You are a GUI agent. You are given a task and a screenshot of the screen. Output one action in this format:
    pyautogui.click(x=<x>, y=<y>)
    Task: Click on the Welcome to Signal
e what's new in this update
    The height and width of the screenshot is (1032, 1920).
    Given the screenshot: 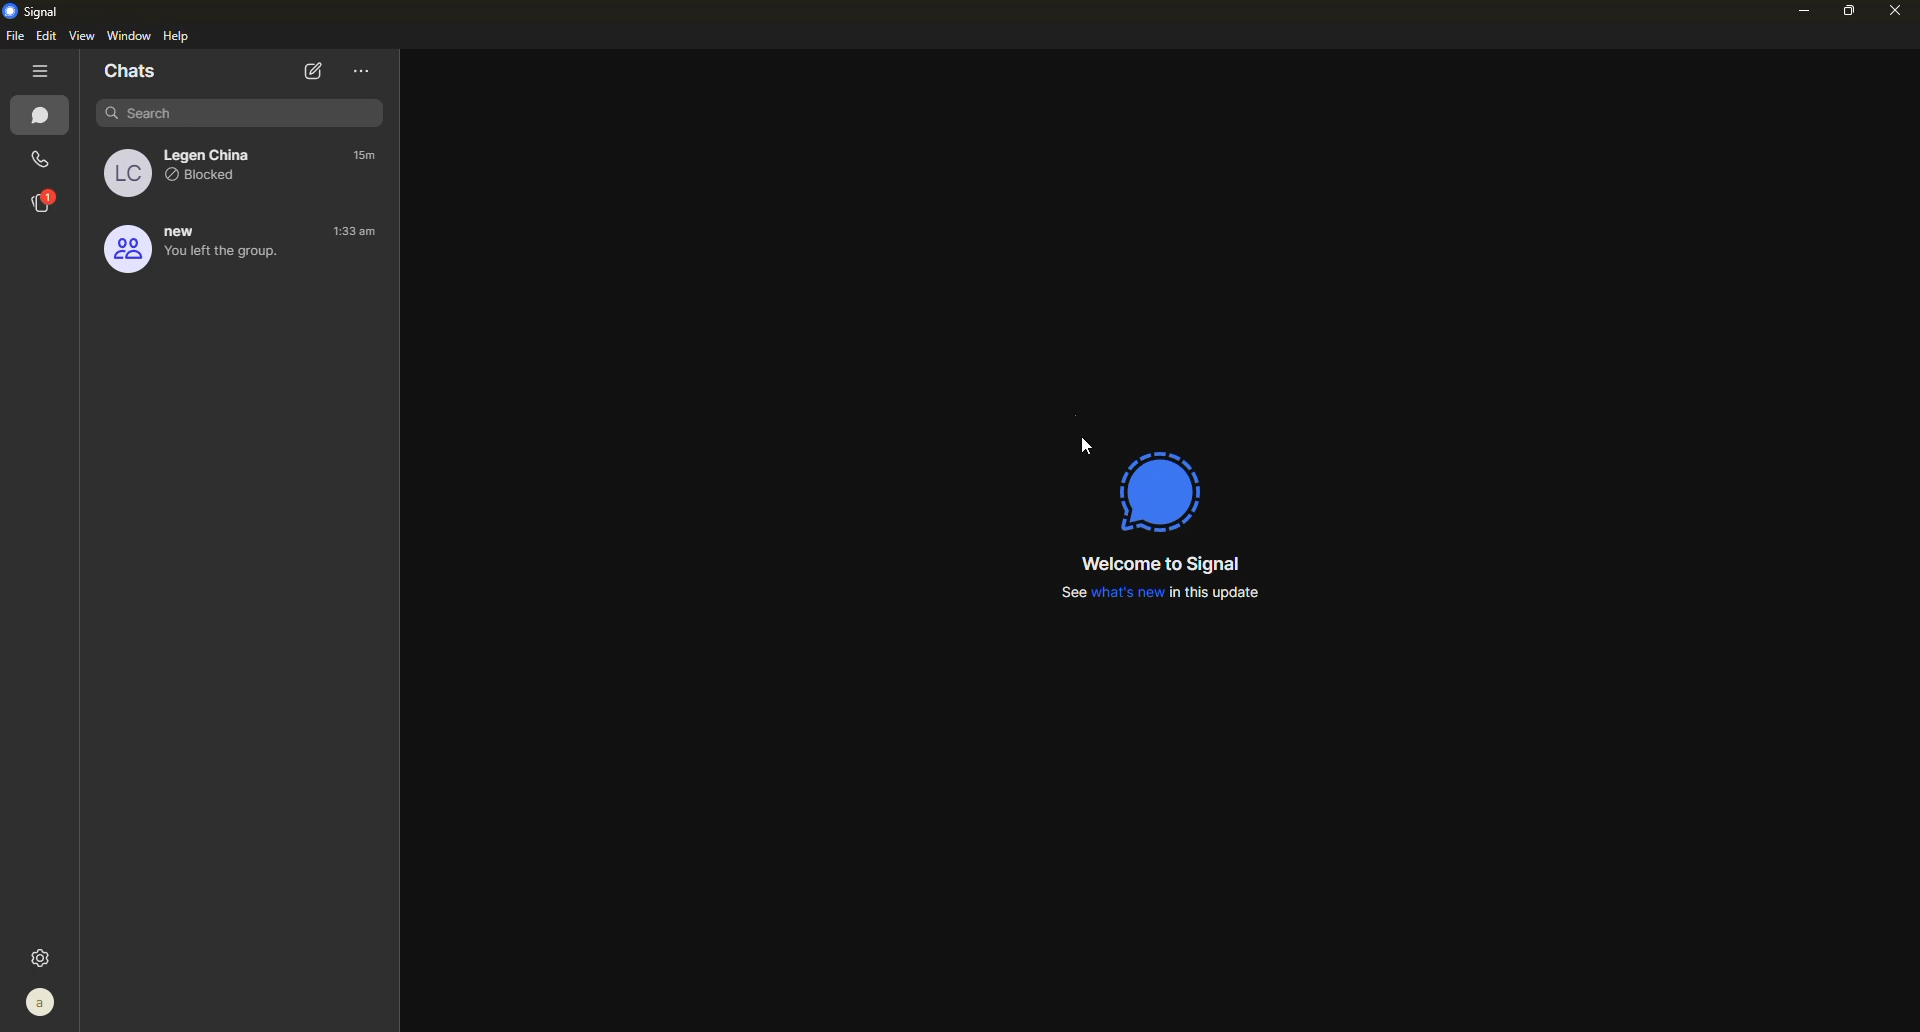 What is the action you would take?
    pyautogui.click(x=1153, y=575)
    